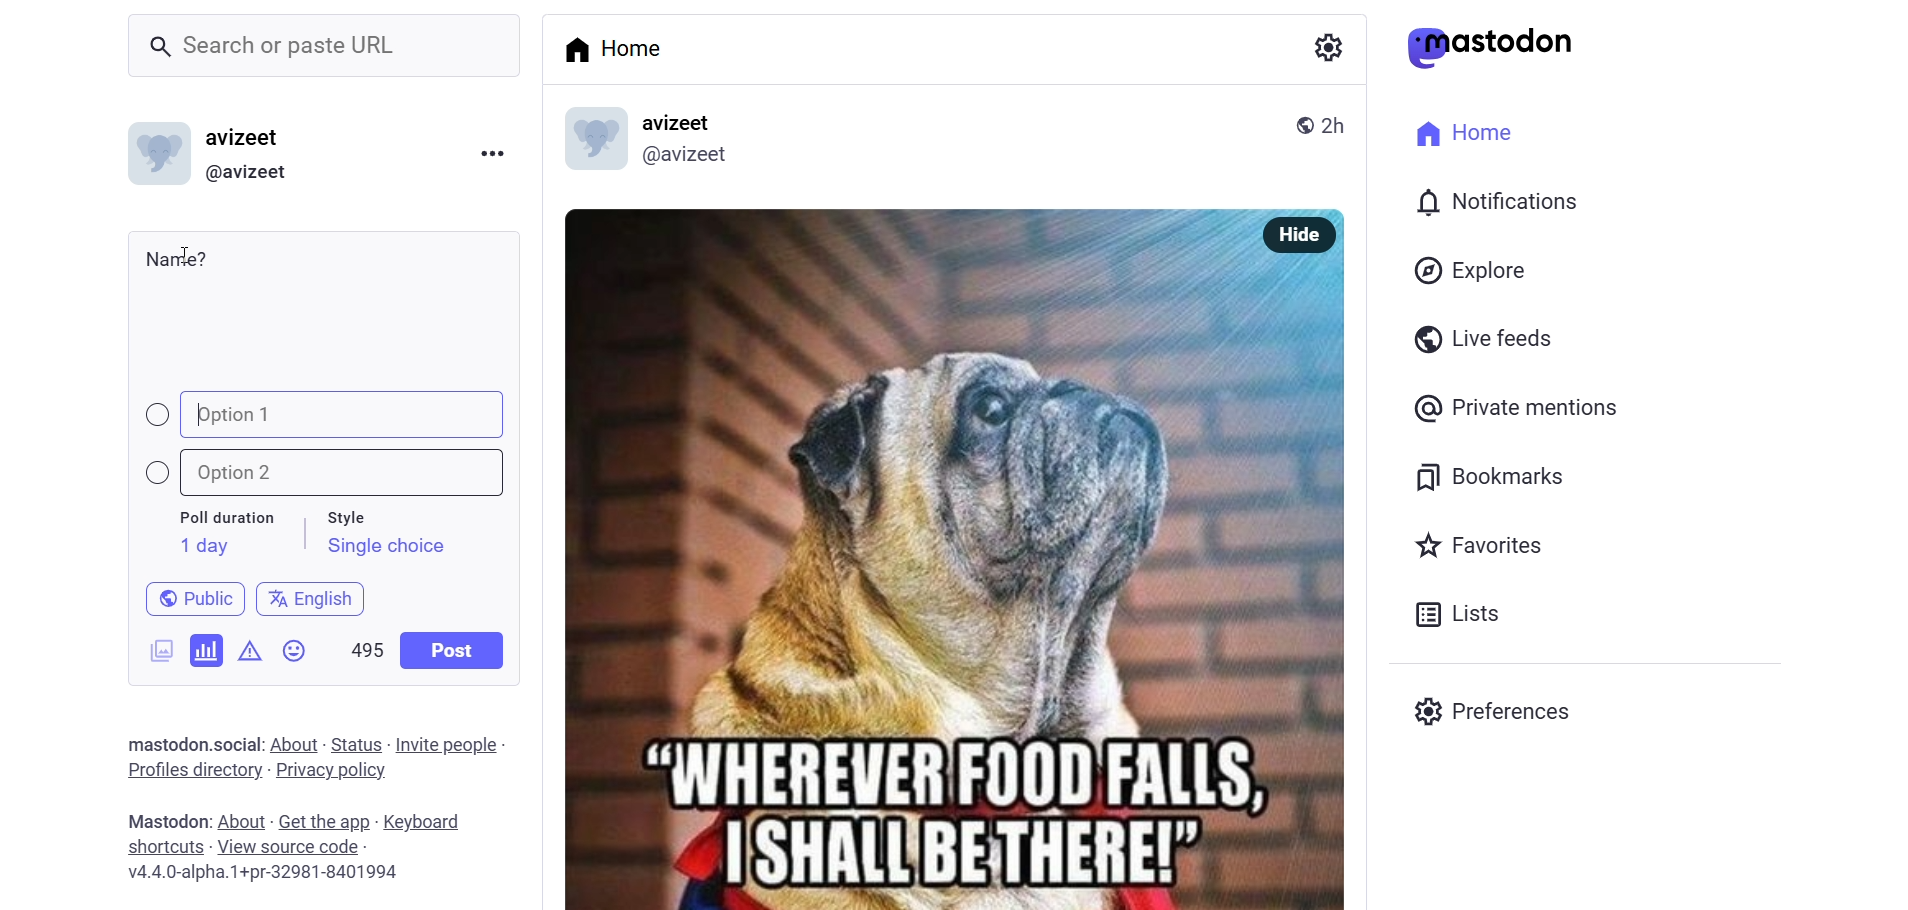 This screenshot has height=910, width=1908. What do you see at coordinates (207, 649) in the screenshot?
I see `poll` at bounding box center [207, 649].